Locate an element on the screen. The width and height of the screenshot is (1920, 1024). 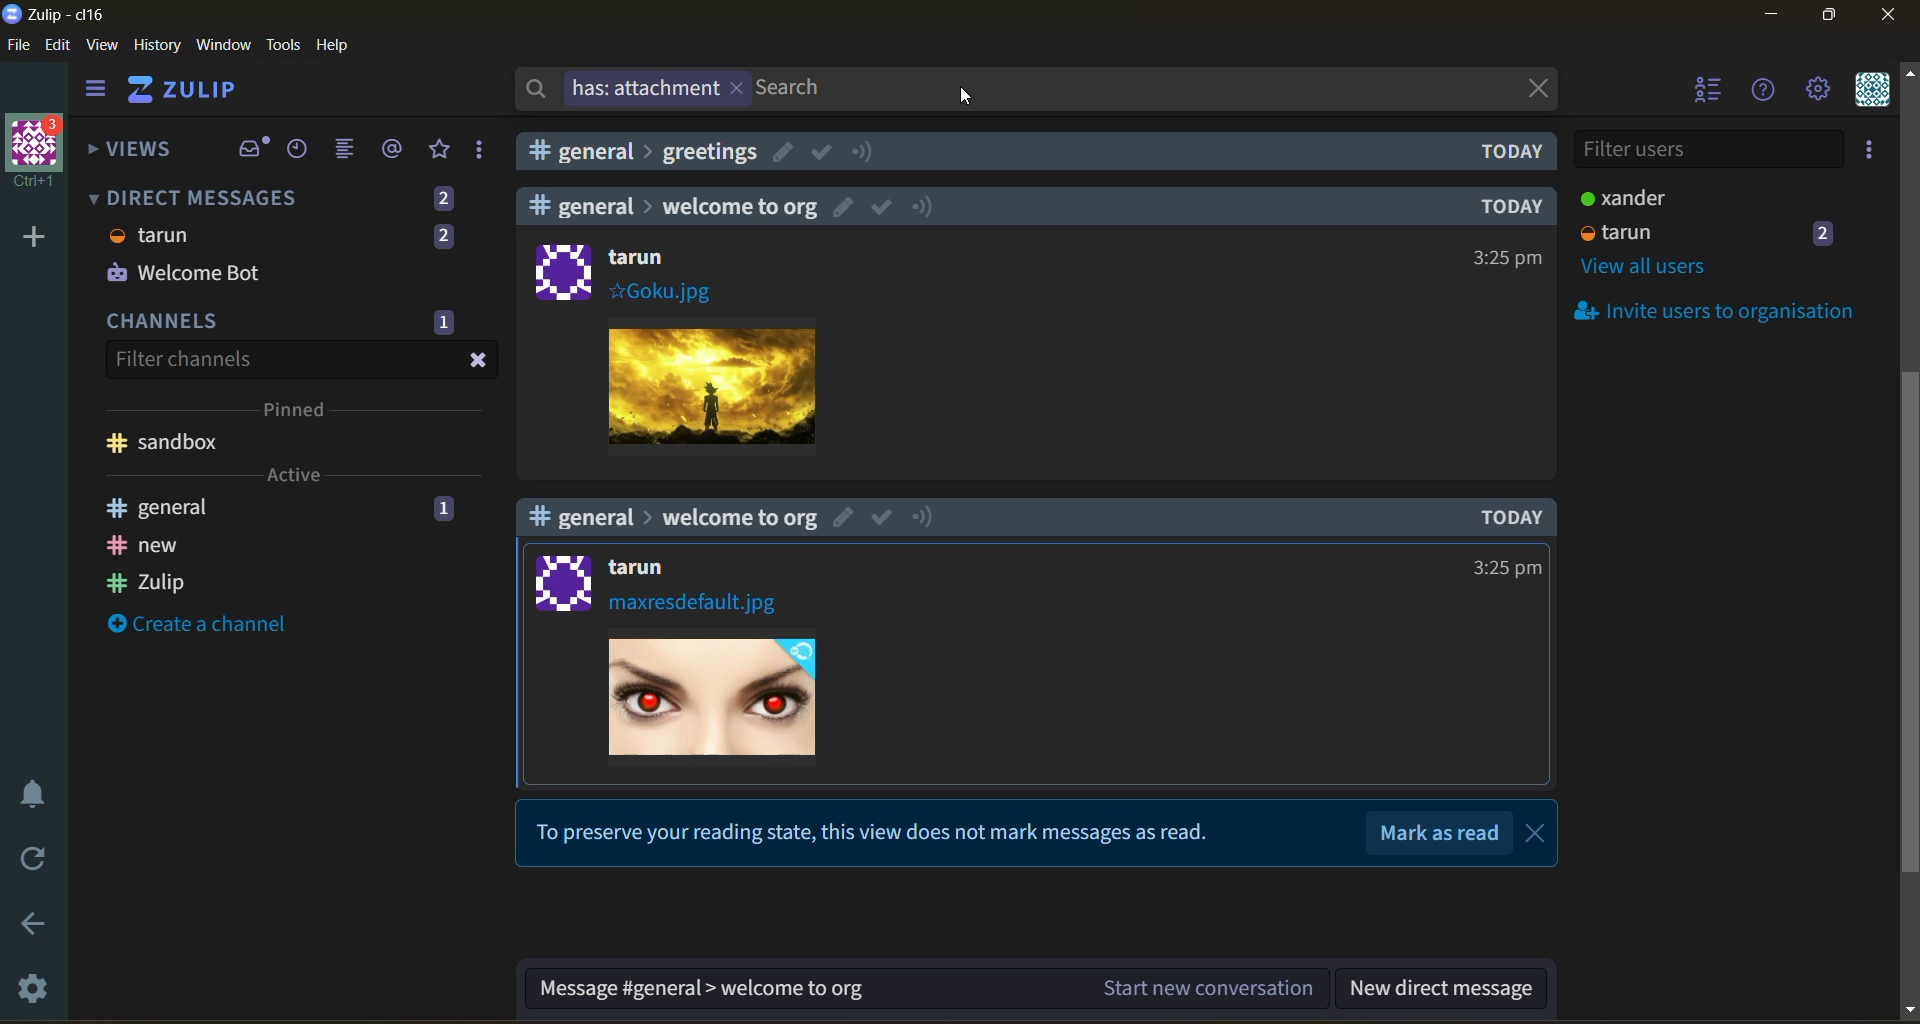
filter users is located at coordinates (1707, 151).